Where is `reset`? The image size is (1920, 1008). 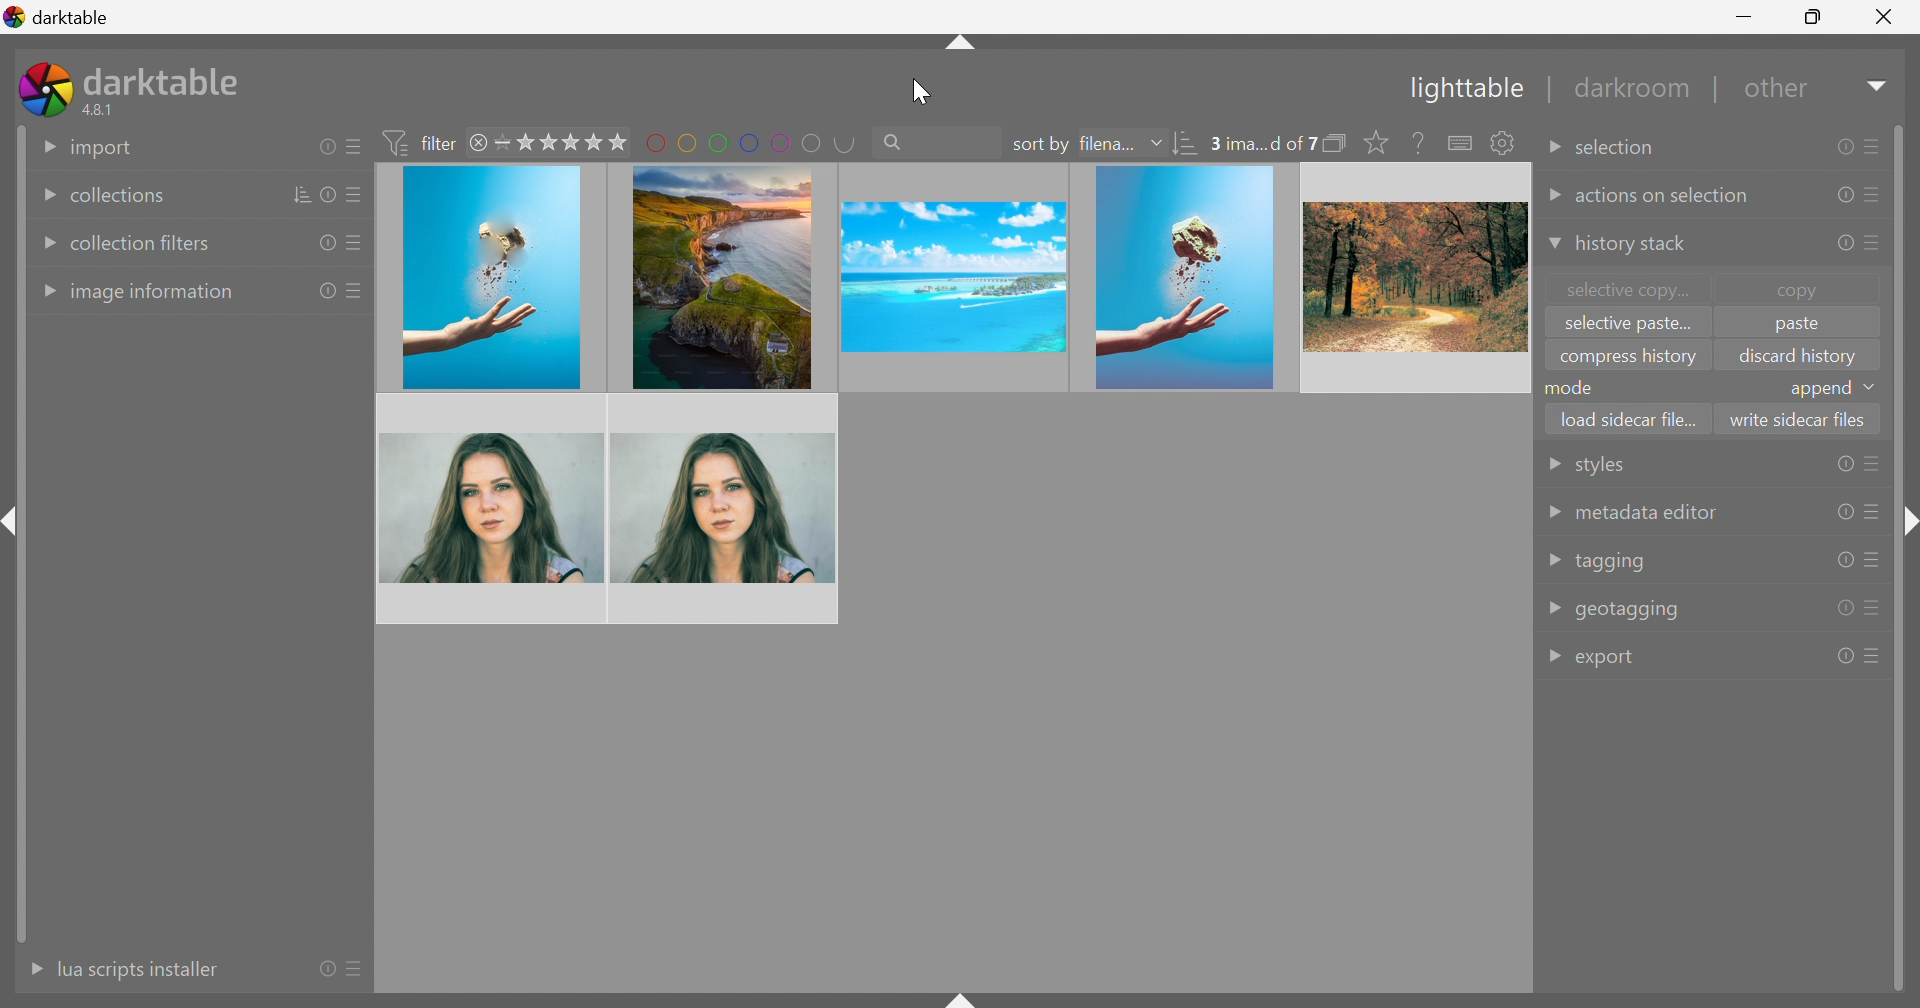 reset is located at coordinates (326, 292).